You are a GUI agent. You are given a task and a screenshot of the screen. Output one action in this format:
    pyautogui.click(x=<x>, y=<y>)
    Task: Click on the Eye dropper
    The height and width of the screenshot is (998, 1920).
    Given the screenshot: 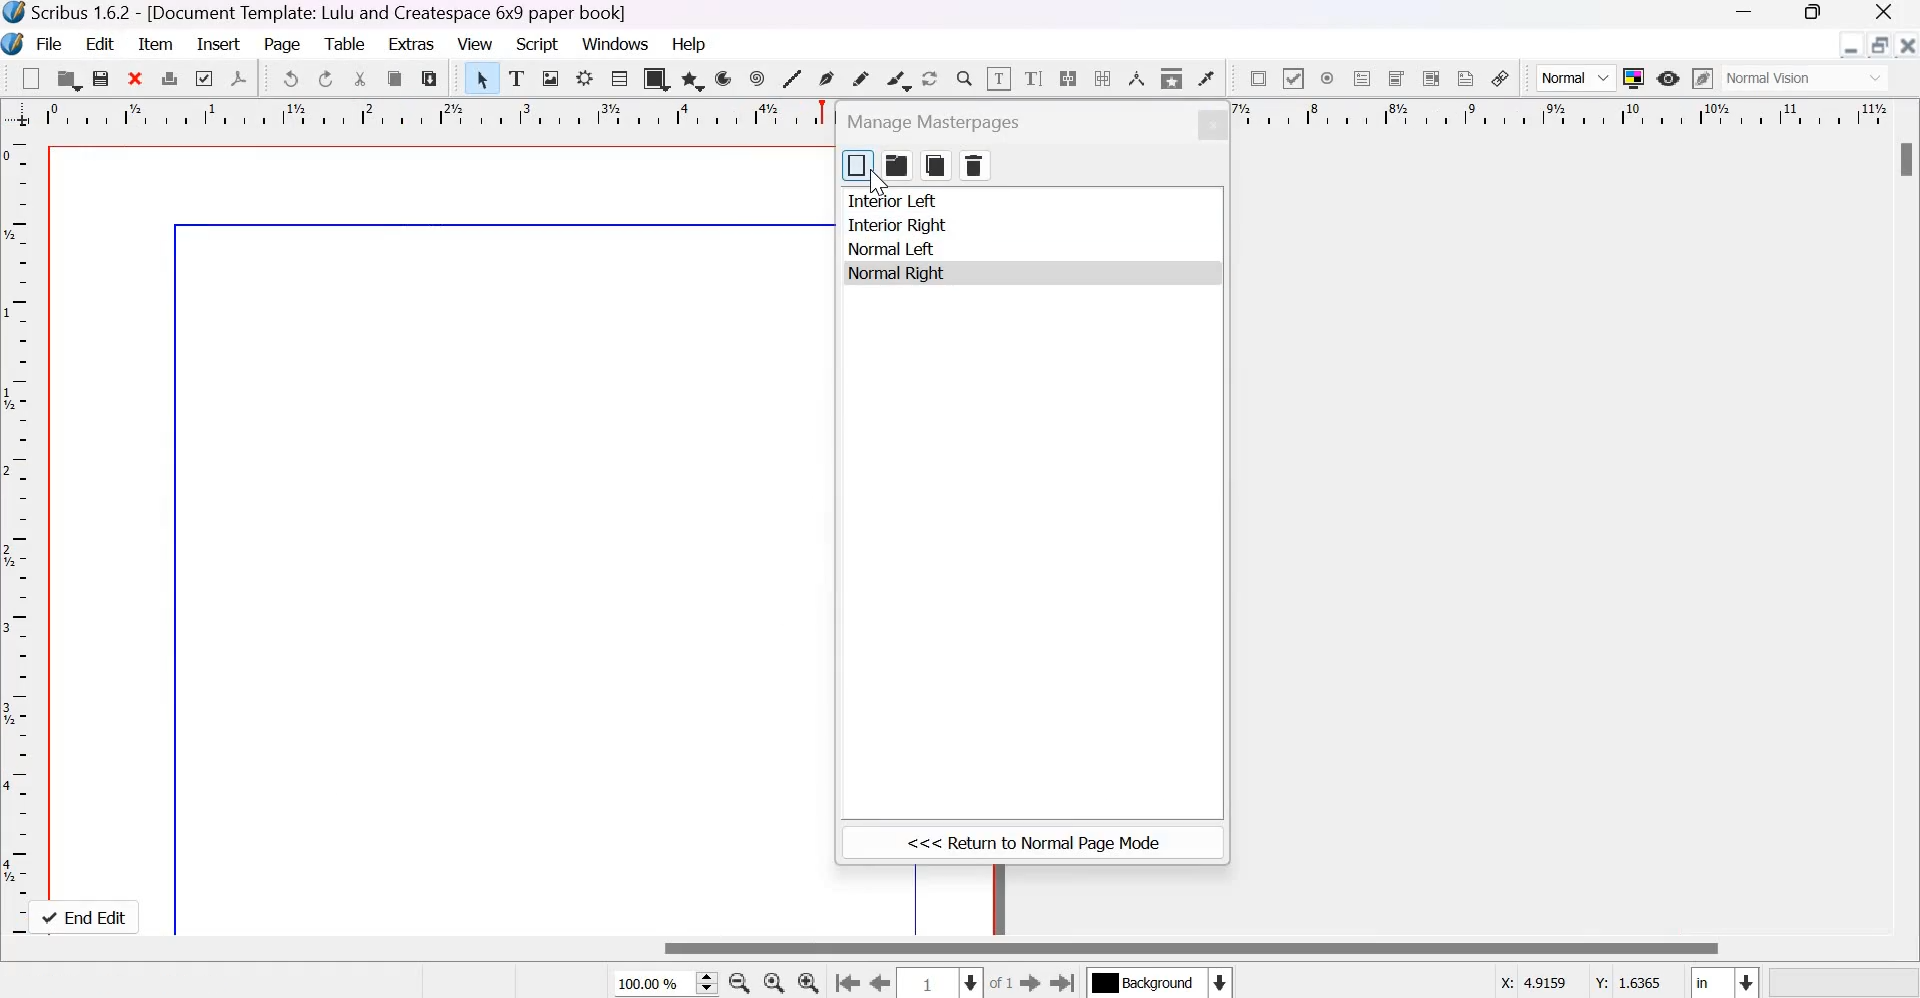 What is the action you would take?
    pyautogui.click(x=1205, y=79)
    